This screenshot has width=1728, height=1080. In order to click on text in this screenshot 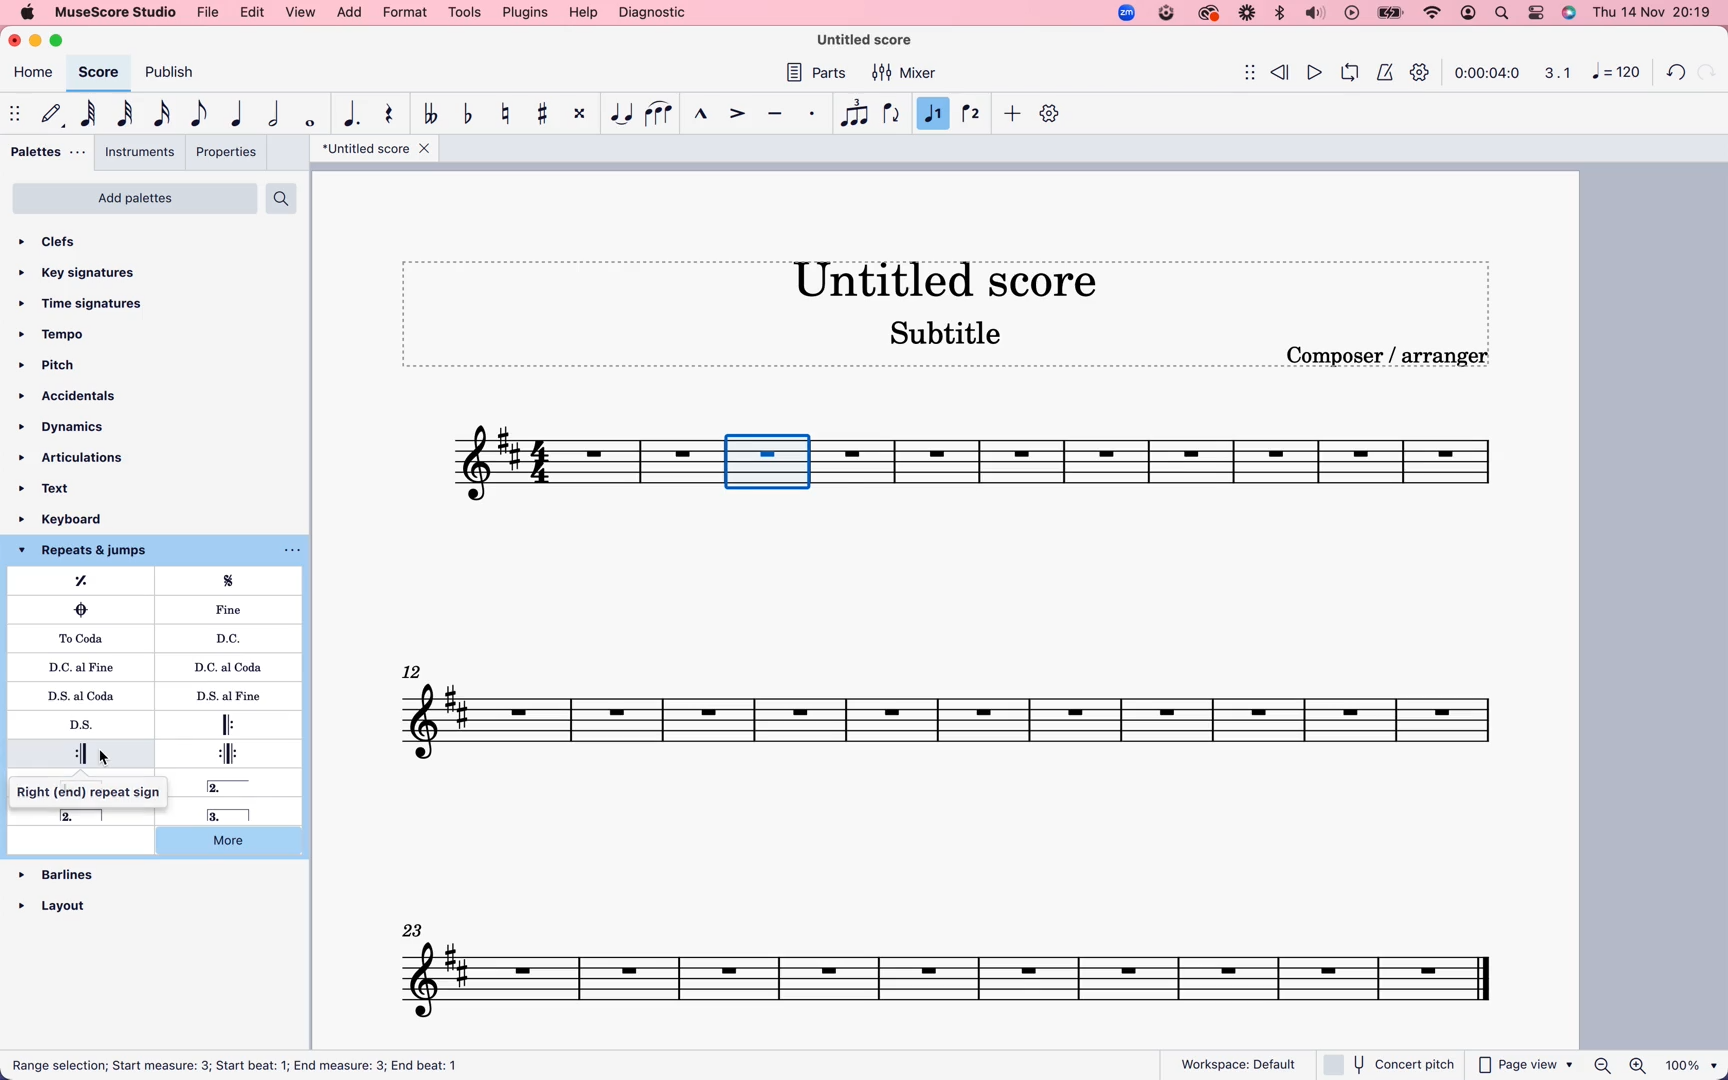, I will do `click(63, 486)`.